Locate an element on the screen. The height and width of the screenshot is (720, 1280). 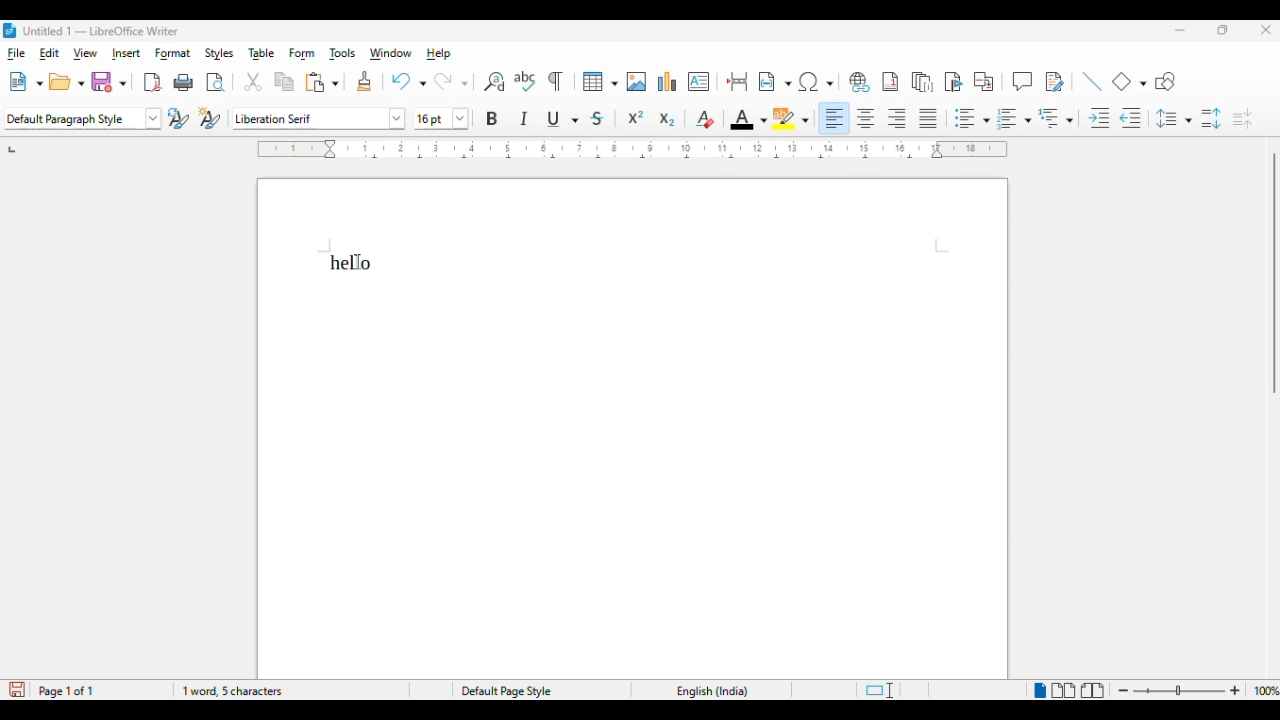
insert chart is located at coordinates (668, 81).